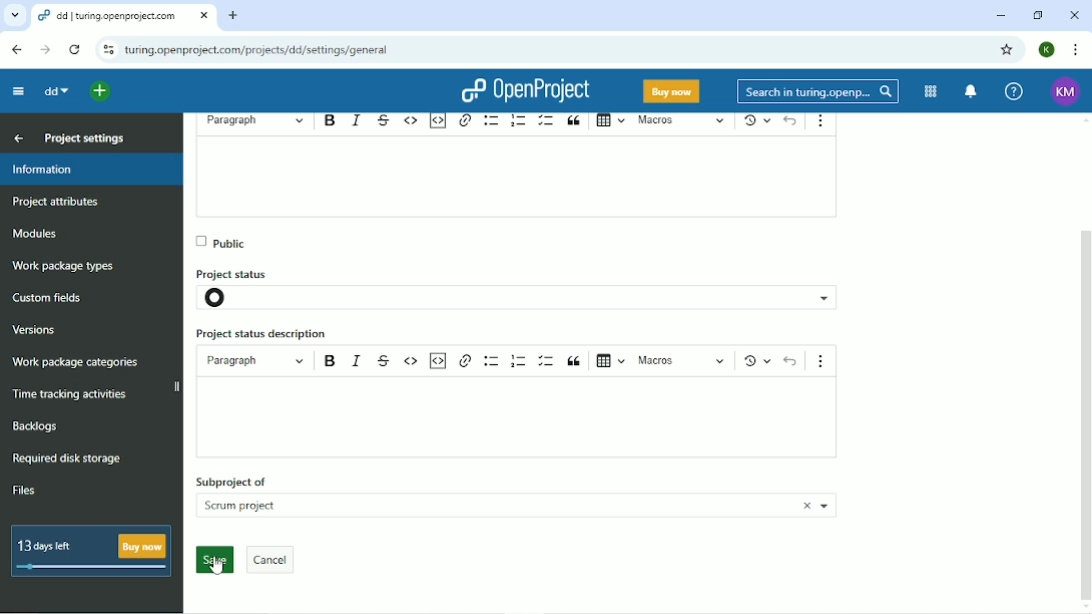 This screenshot has width=1092, height=614. Describe the element at coordinates (523, 176) in the screenshot. I see `text box` at that location.